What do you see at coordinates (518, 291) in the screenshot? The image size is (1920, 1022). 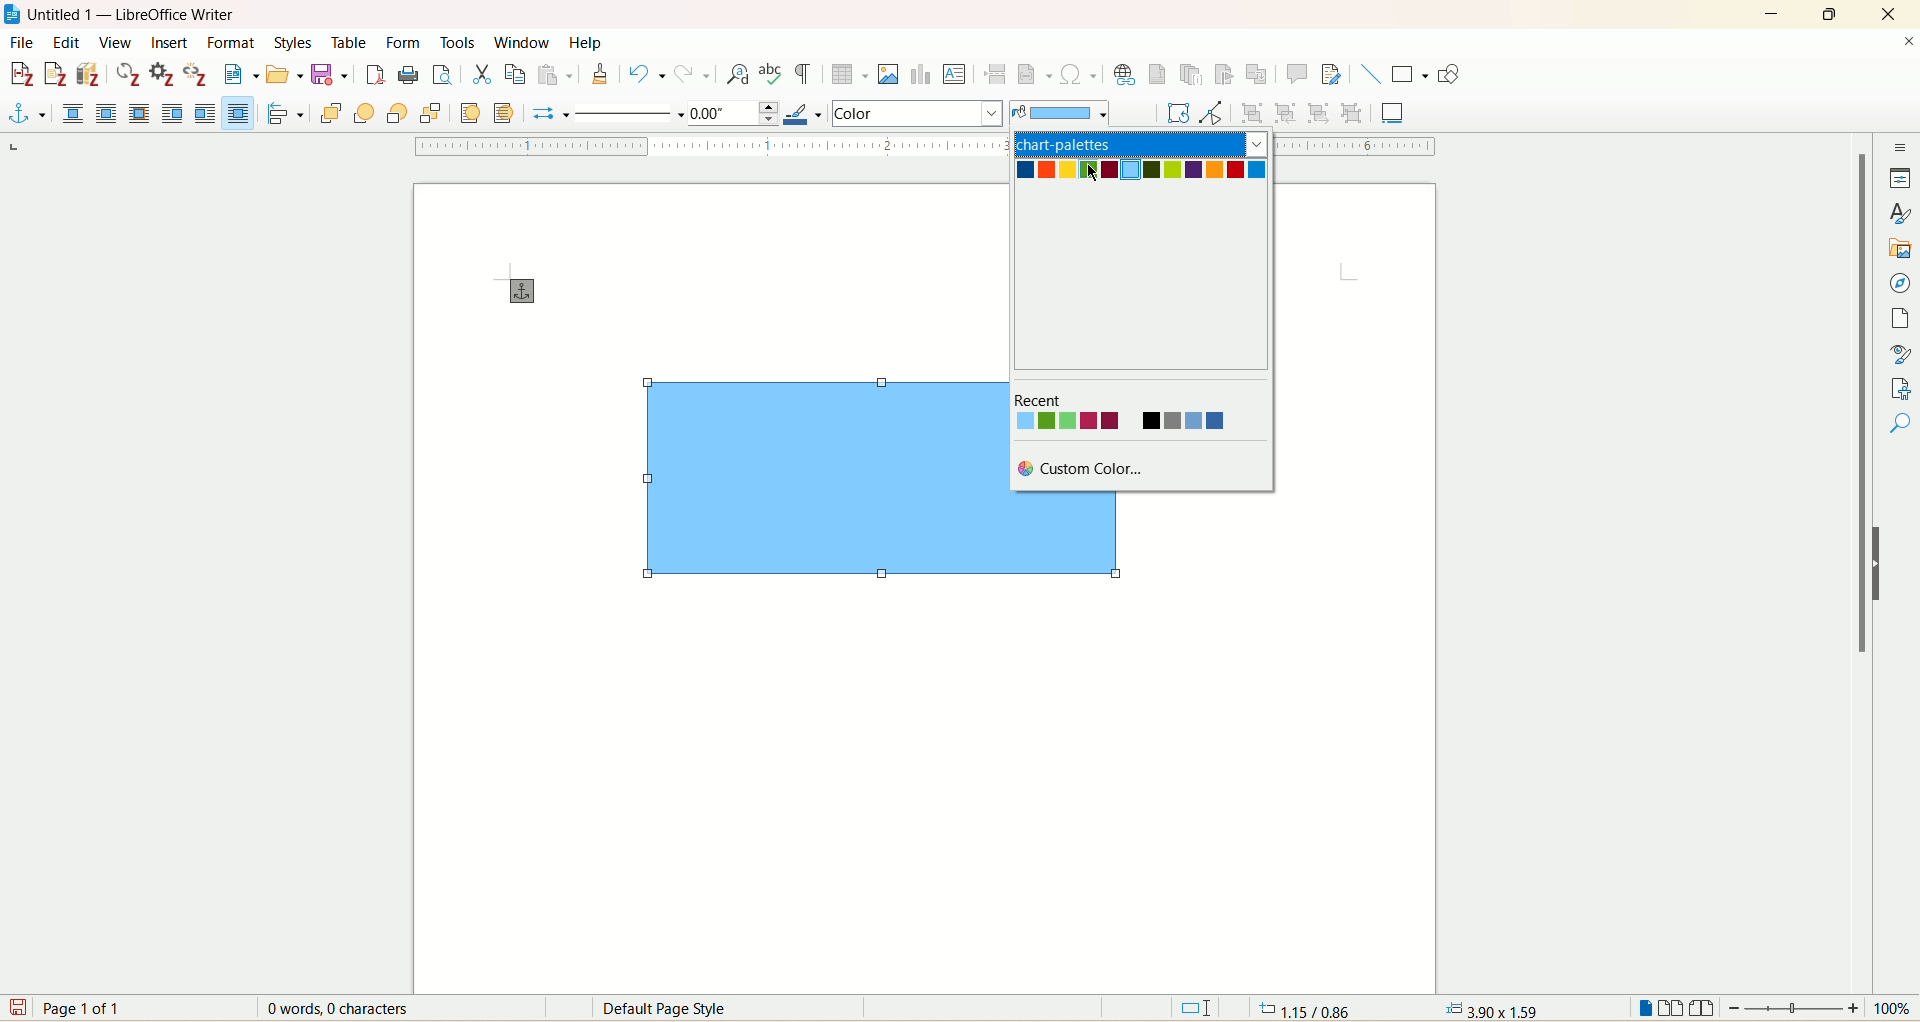 I see `anchor` at bounding box center [518, 291].